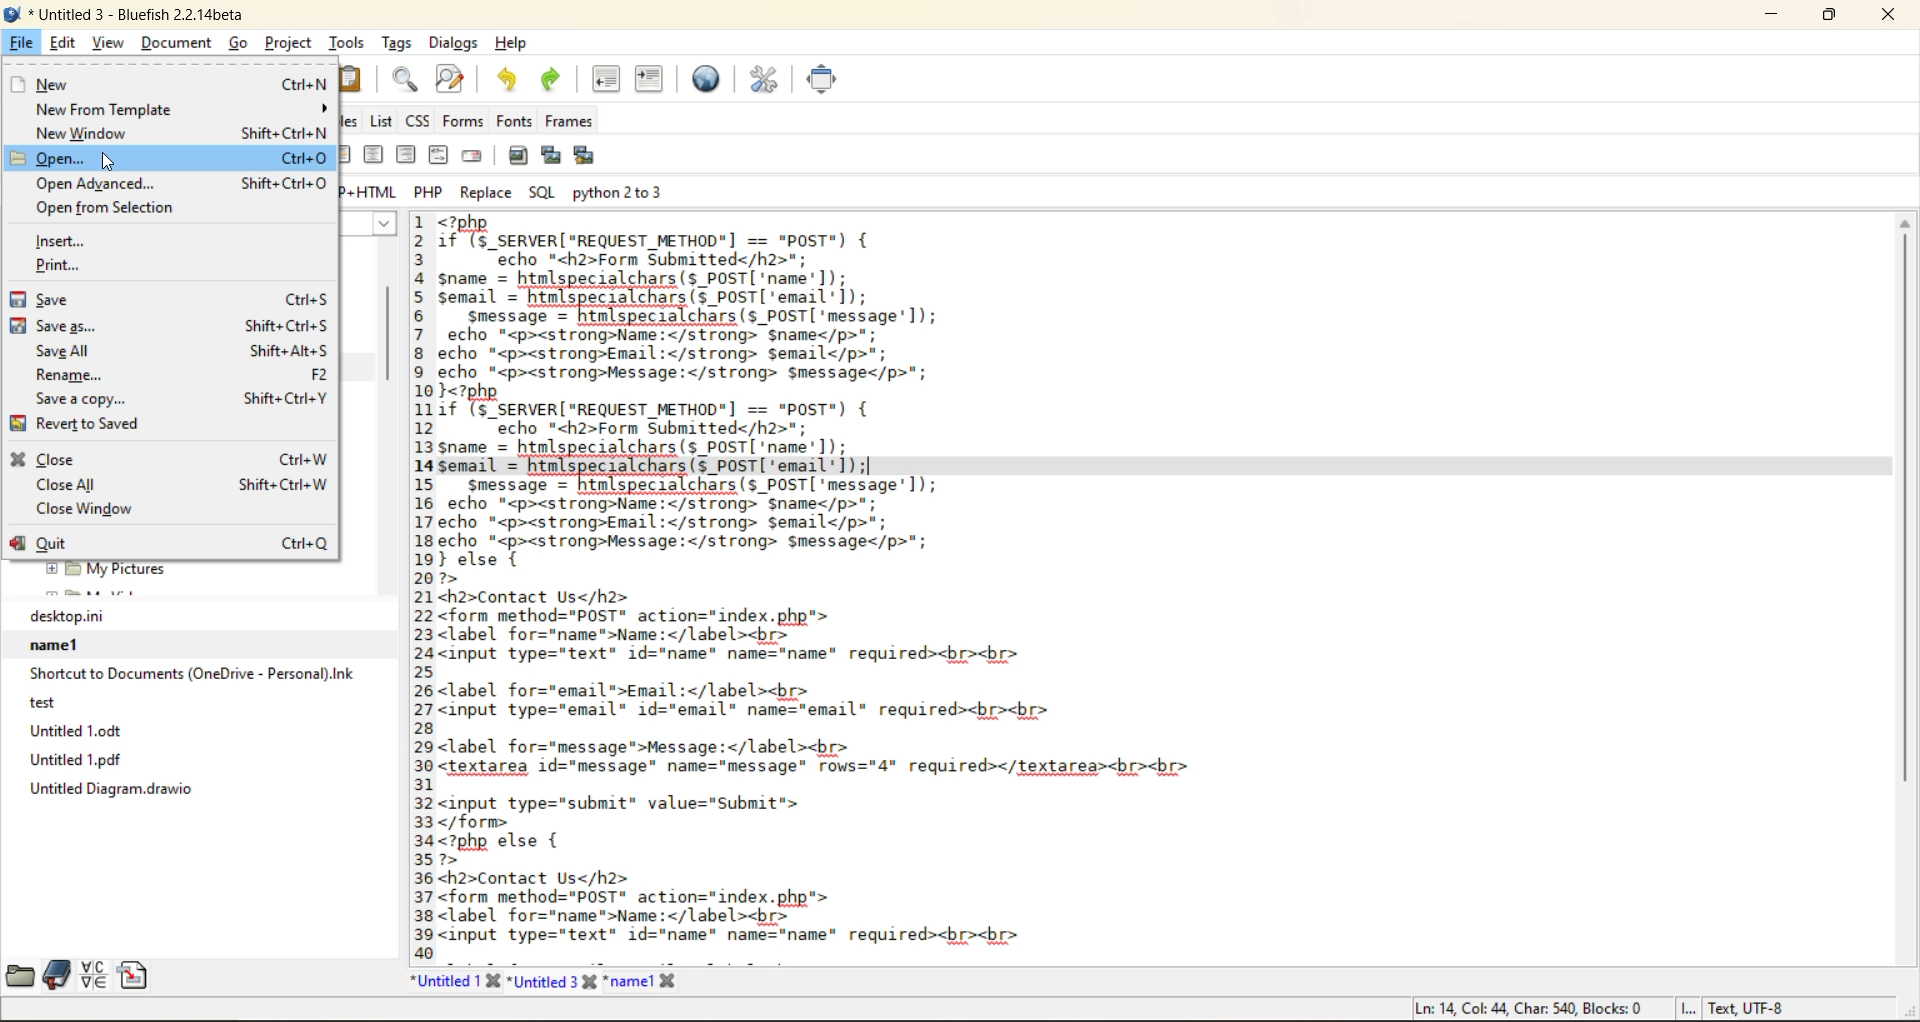 This screenshot has width=1920, height=1022. Describe the element at coordinates (396, 45) in the screenshot. I see `tags` at that location.